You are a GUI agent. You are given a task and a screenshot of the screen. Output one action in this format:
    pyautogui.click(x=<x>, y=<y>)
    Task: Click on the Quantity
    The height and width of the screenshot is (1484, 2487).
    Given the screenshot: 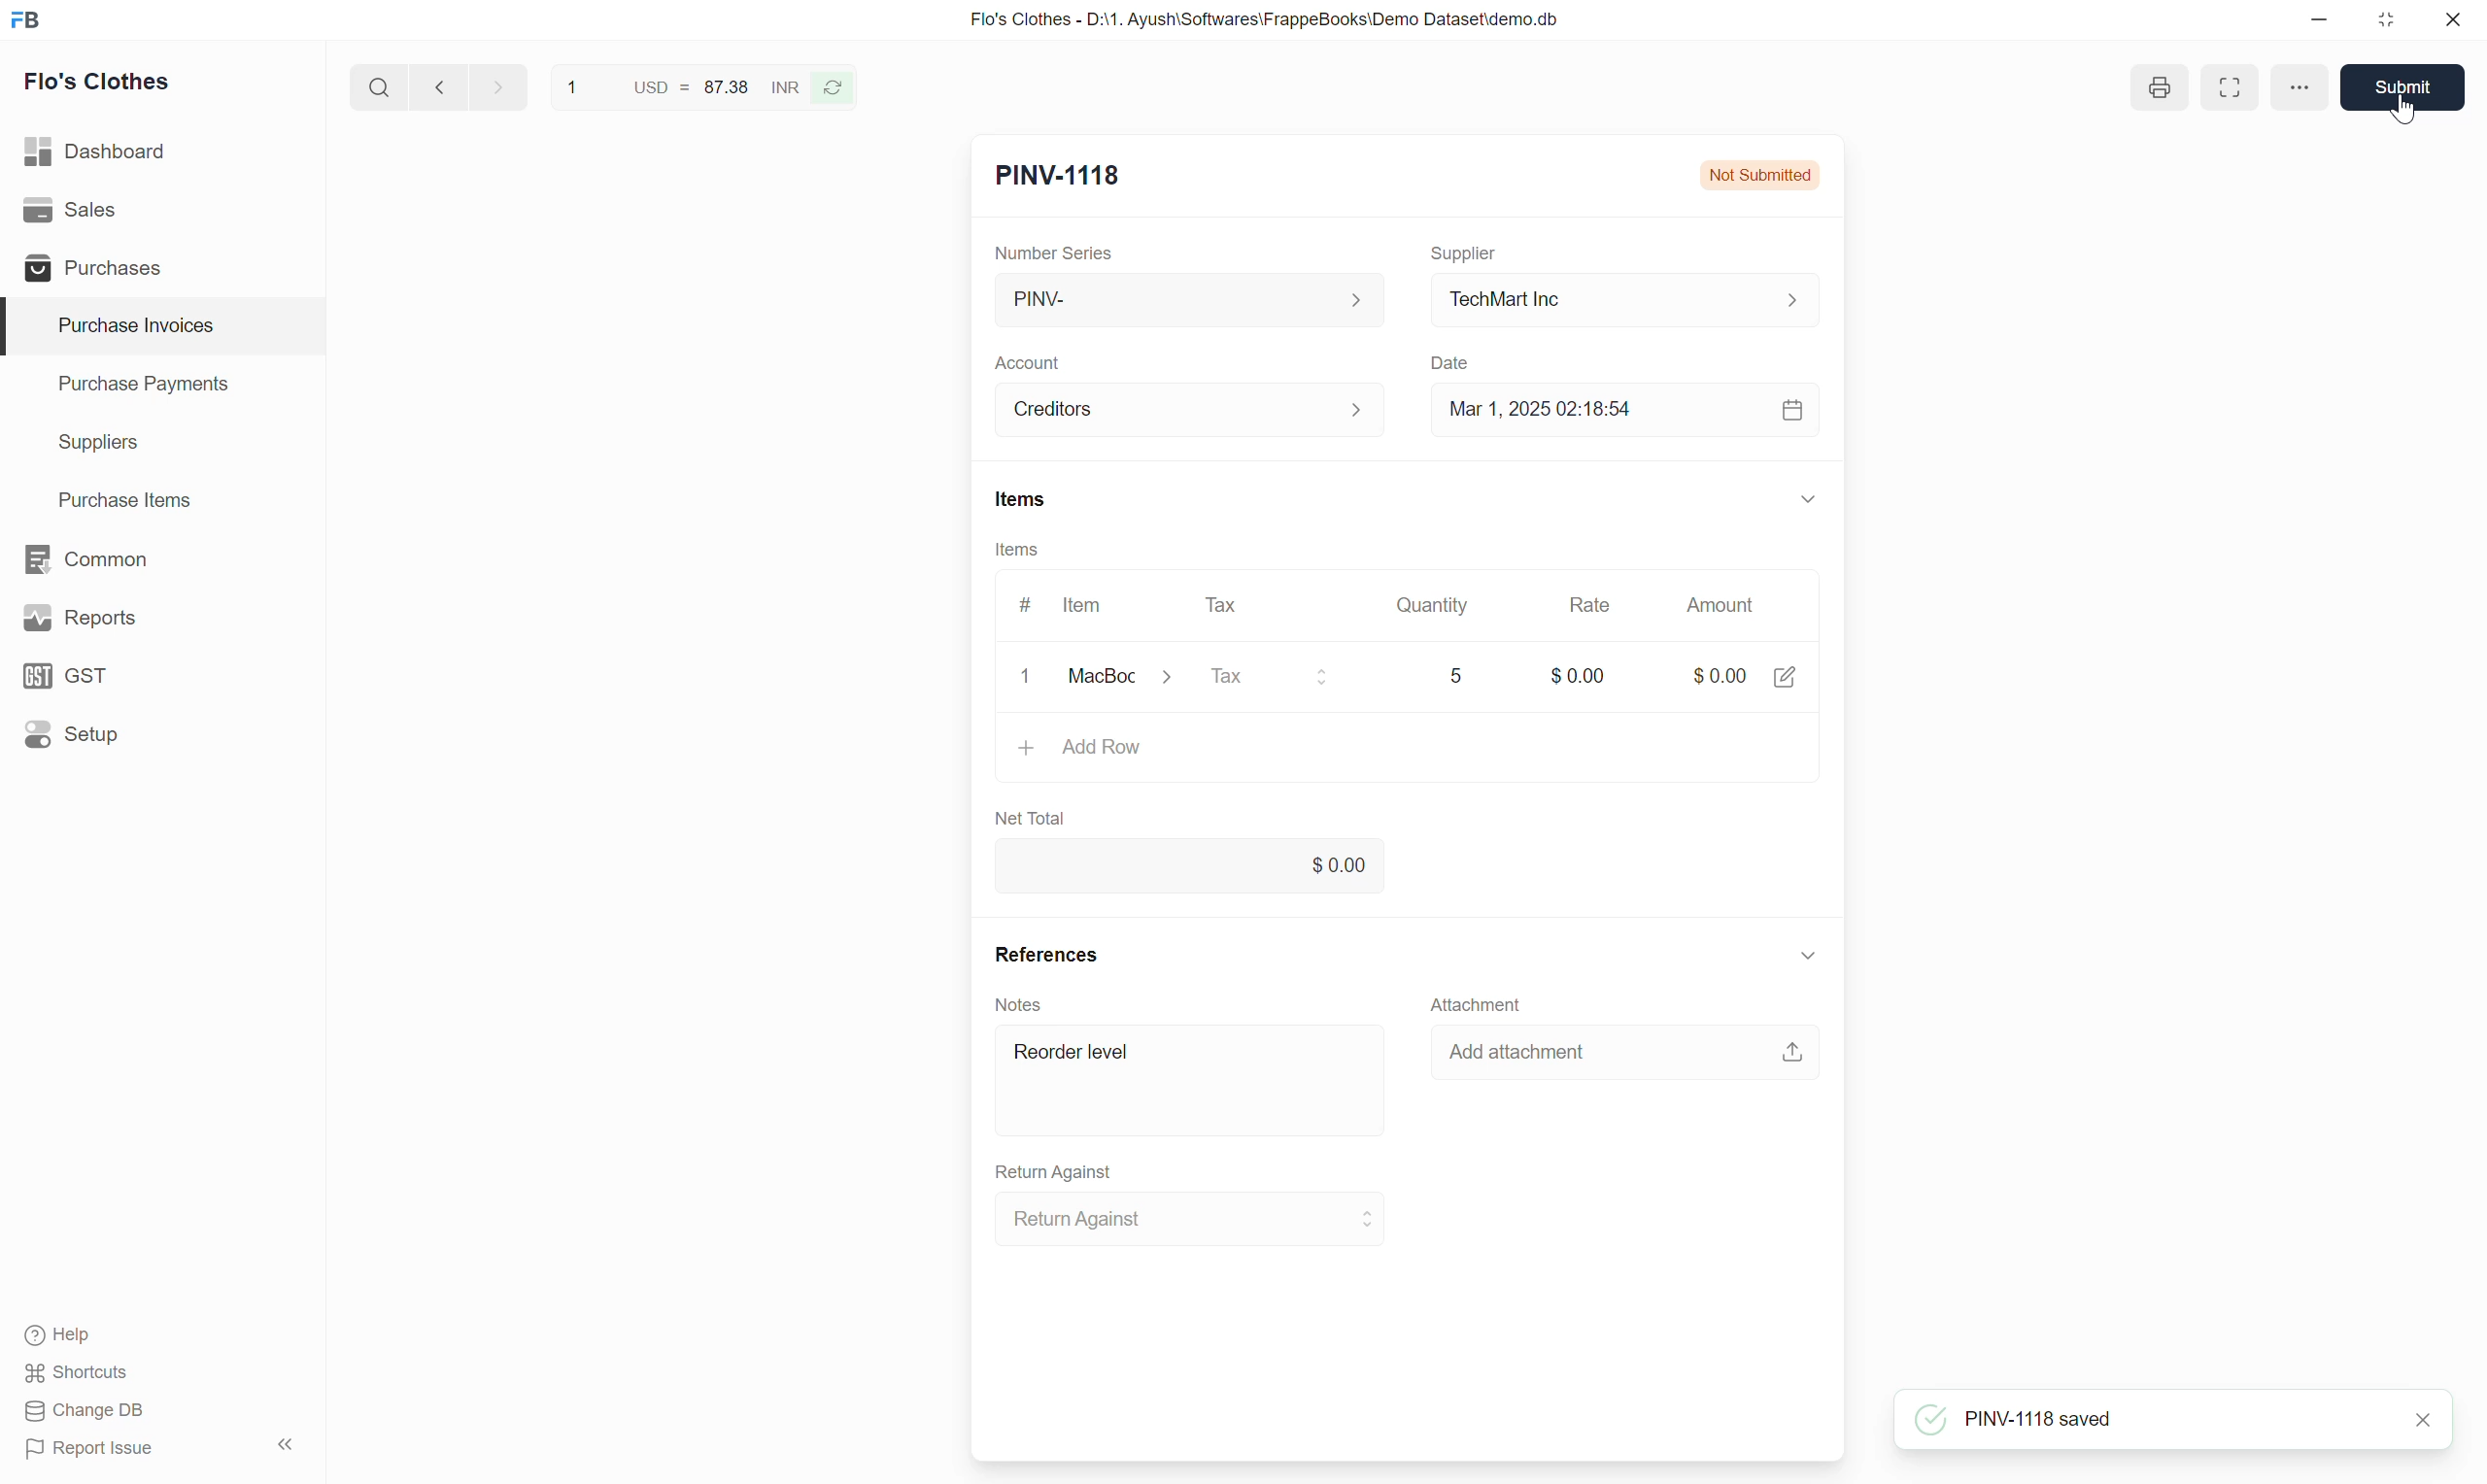 What is the action you would take?
    pyautogui.click(x=1429, y=605)
    